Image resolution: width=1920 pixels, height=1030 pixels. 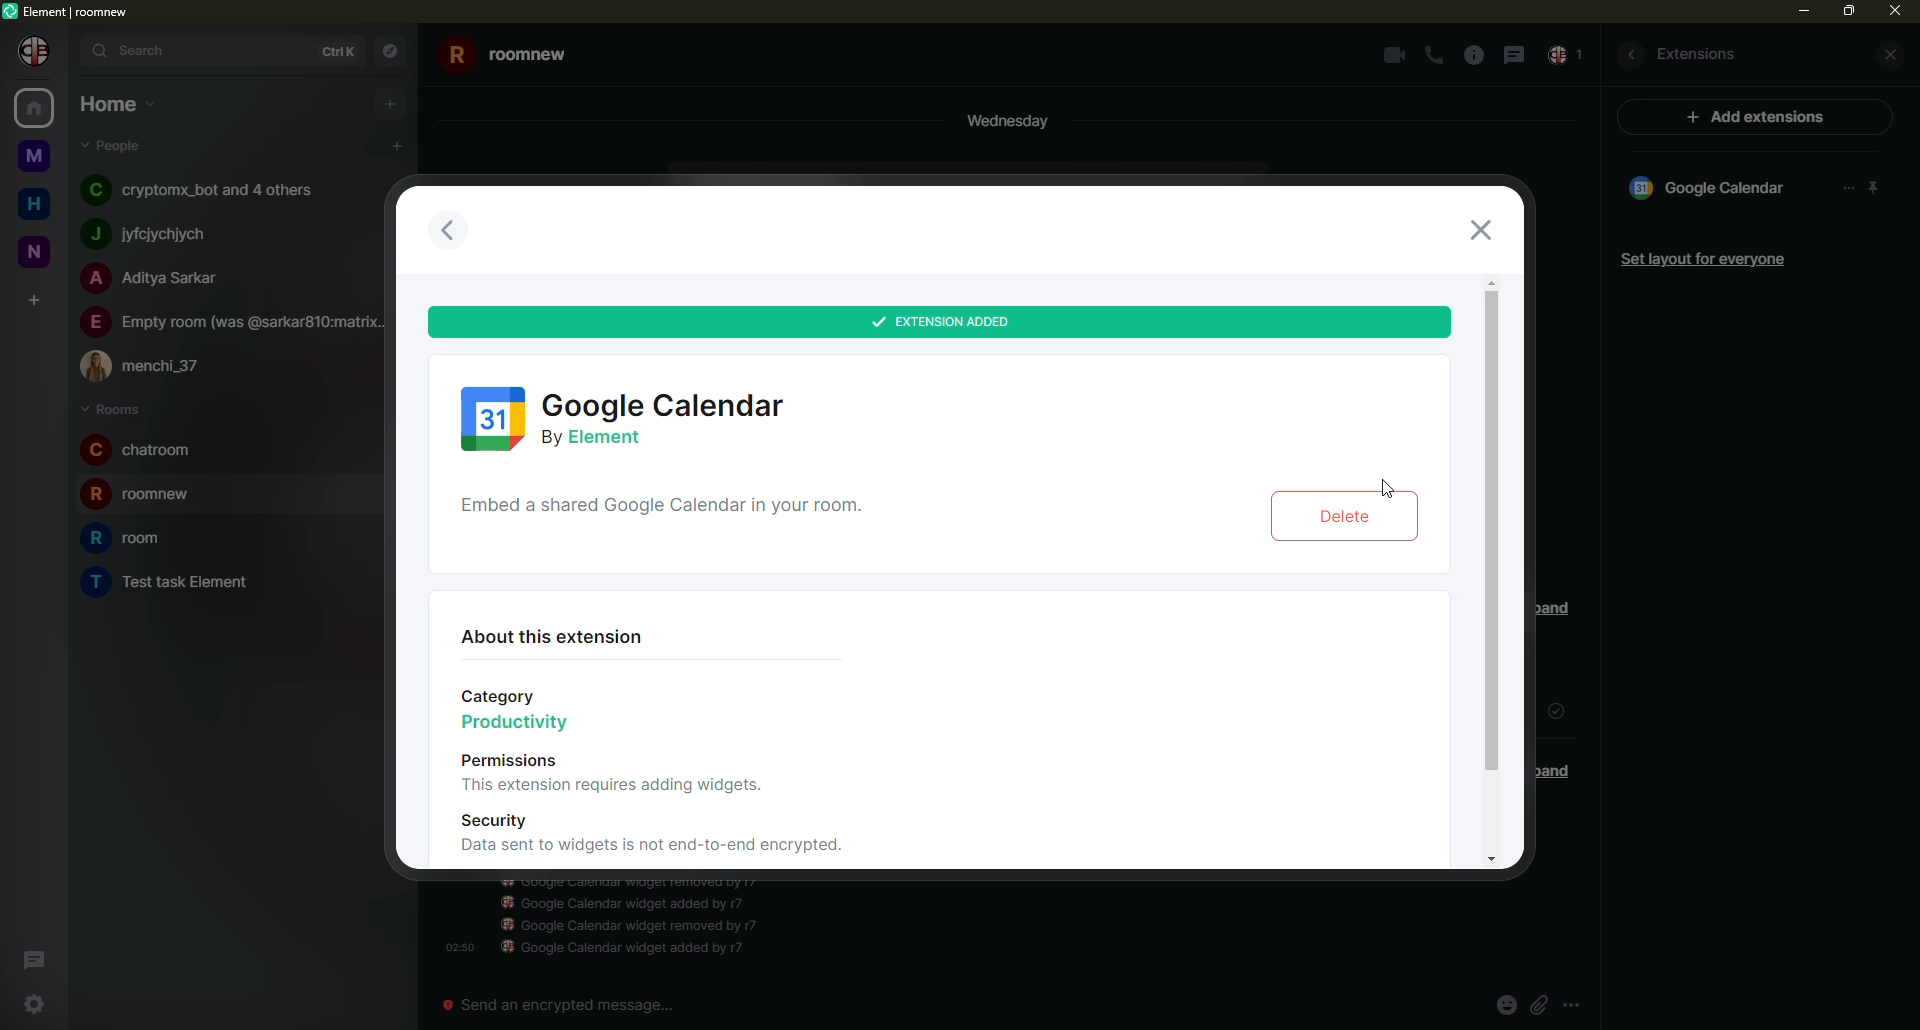 I want to click on emoji, so click(x=1505, y=1004).